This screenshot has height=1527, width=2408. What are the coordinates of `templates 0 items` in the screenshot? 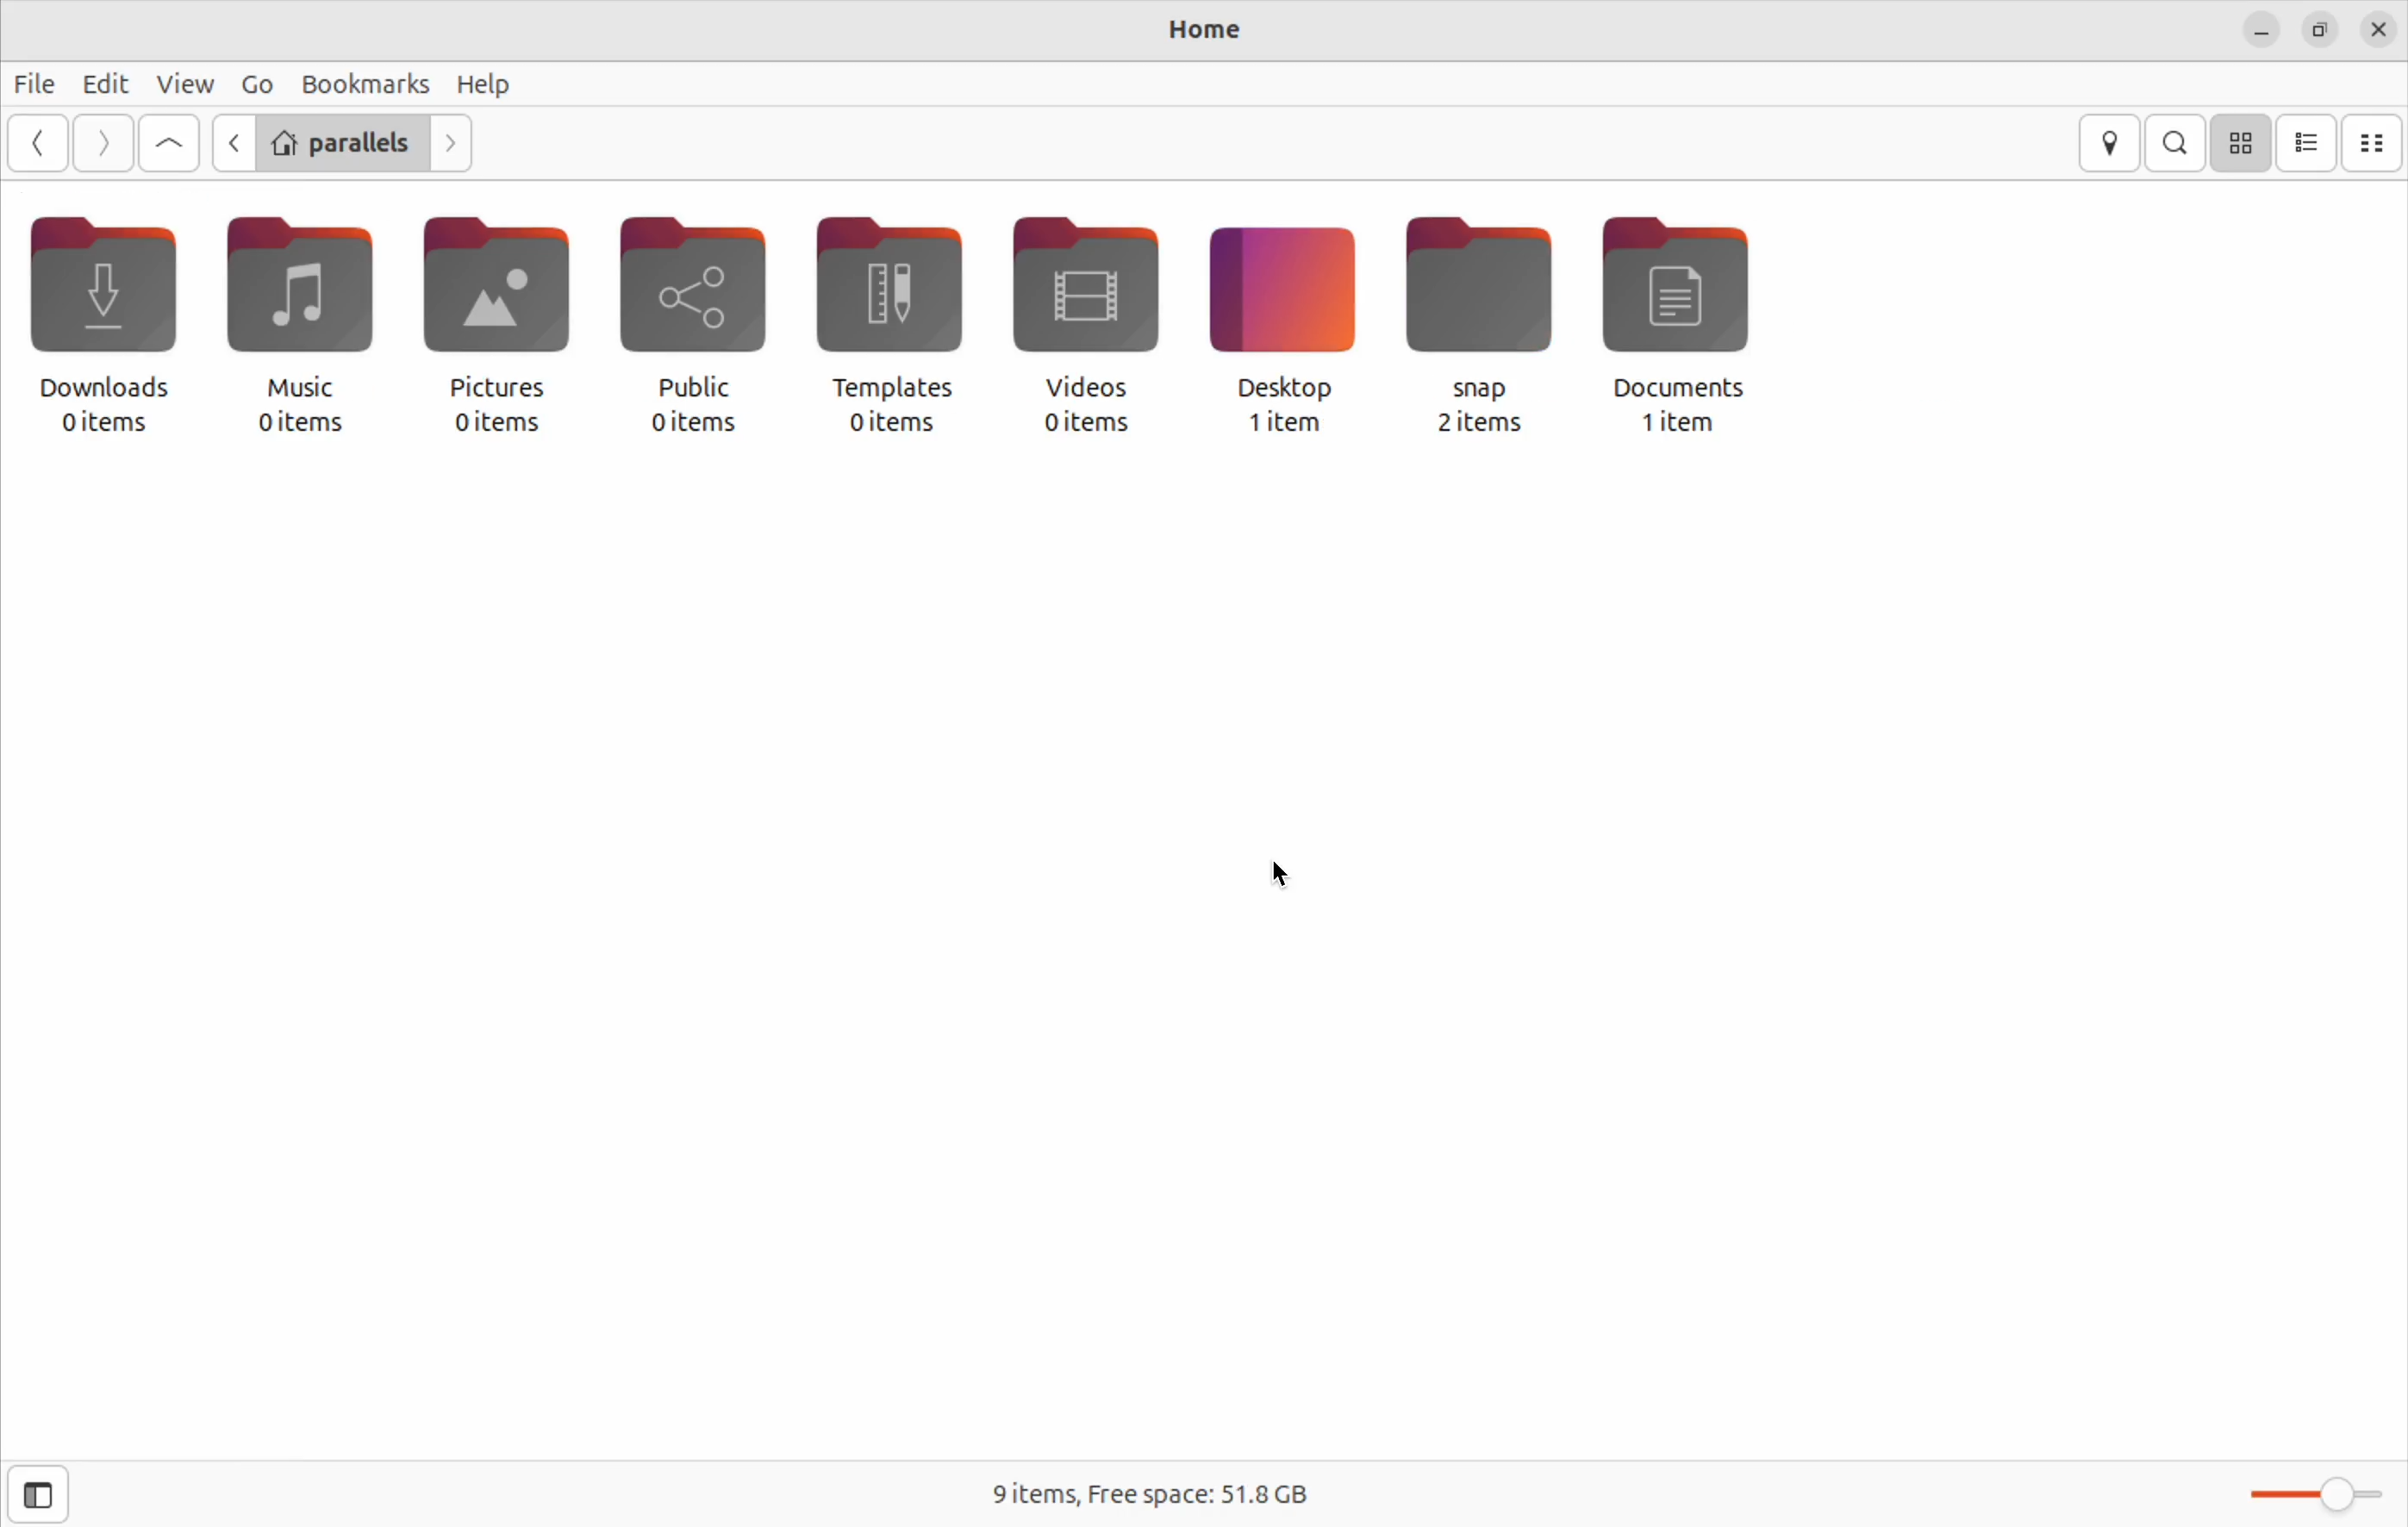 It's located at (908, 326).